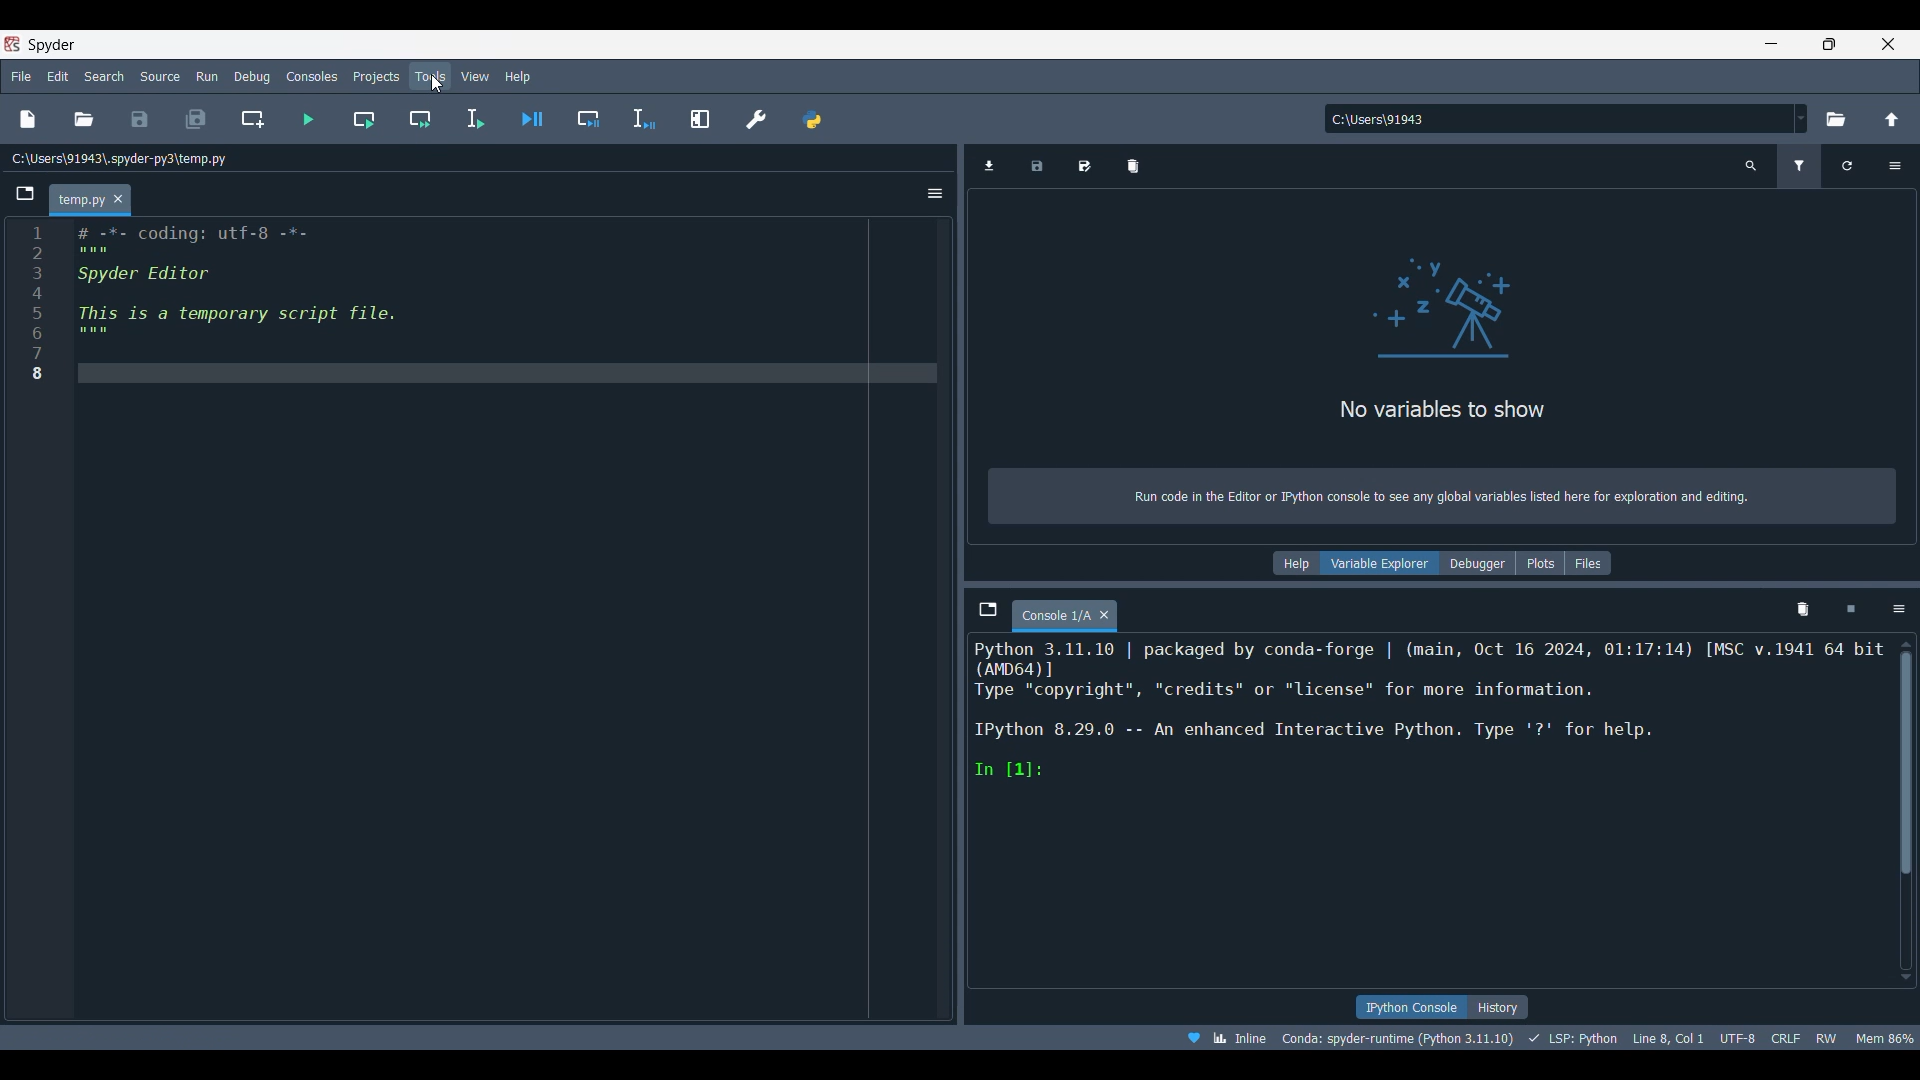 The height and width of the screenshot is (1080, 1920). Describe the element at coordinates (207, 74) in the screenshot. I see `Run menu` at that location.